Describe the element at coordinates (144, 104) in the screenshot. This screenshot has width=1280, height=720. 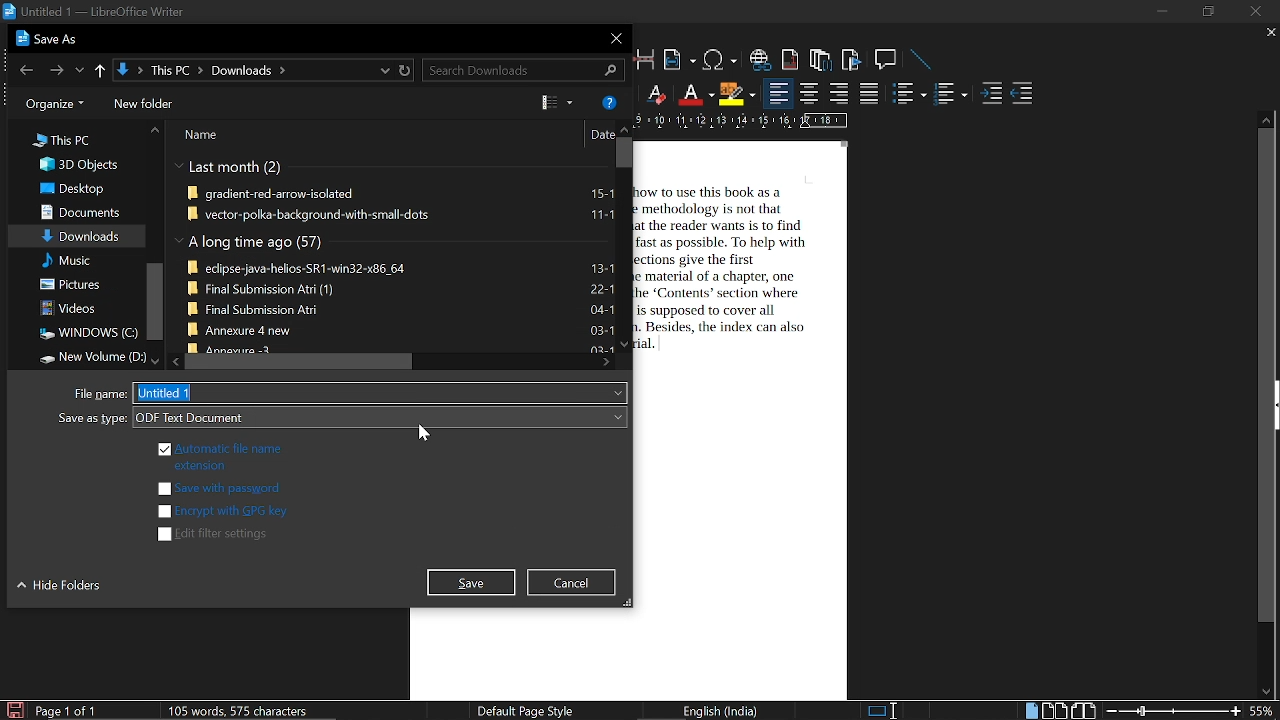
I see `folders` at that location.